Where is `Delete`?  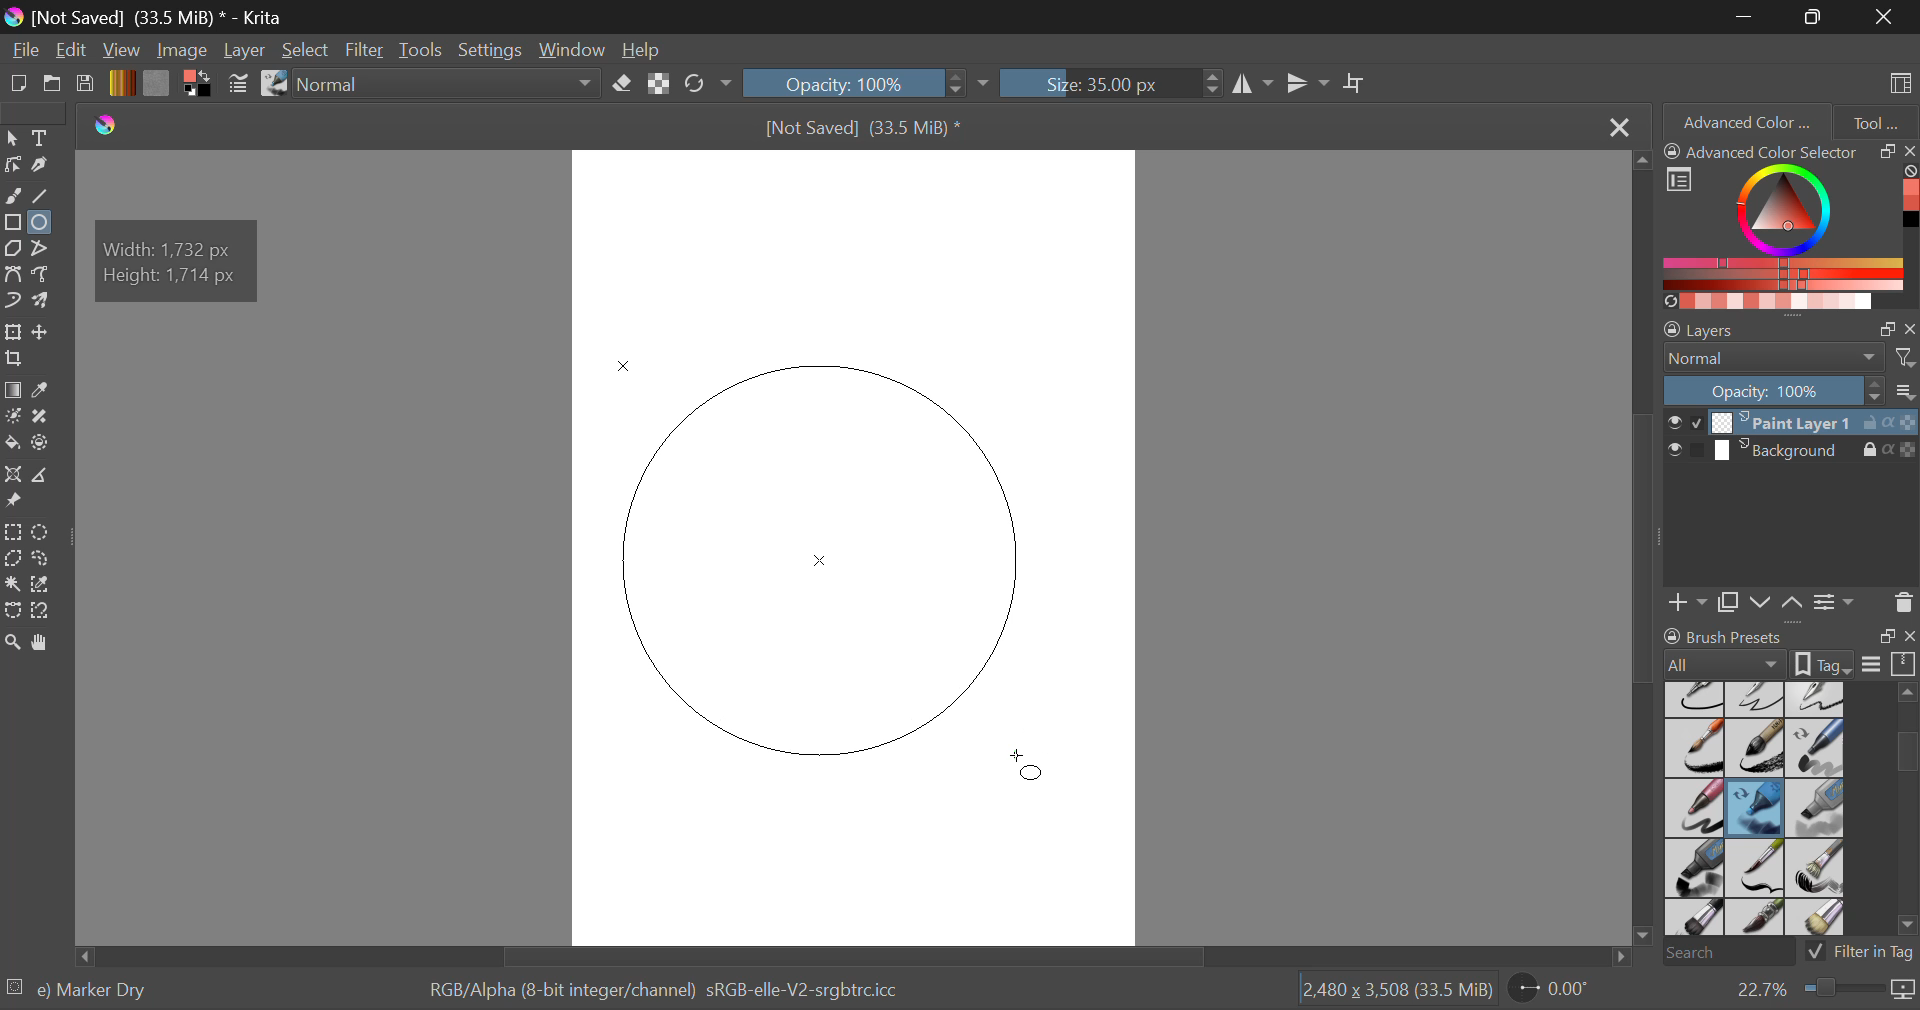 Delete is located at coordinates (1903, 602).